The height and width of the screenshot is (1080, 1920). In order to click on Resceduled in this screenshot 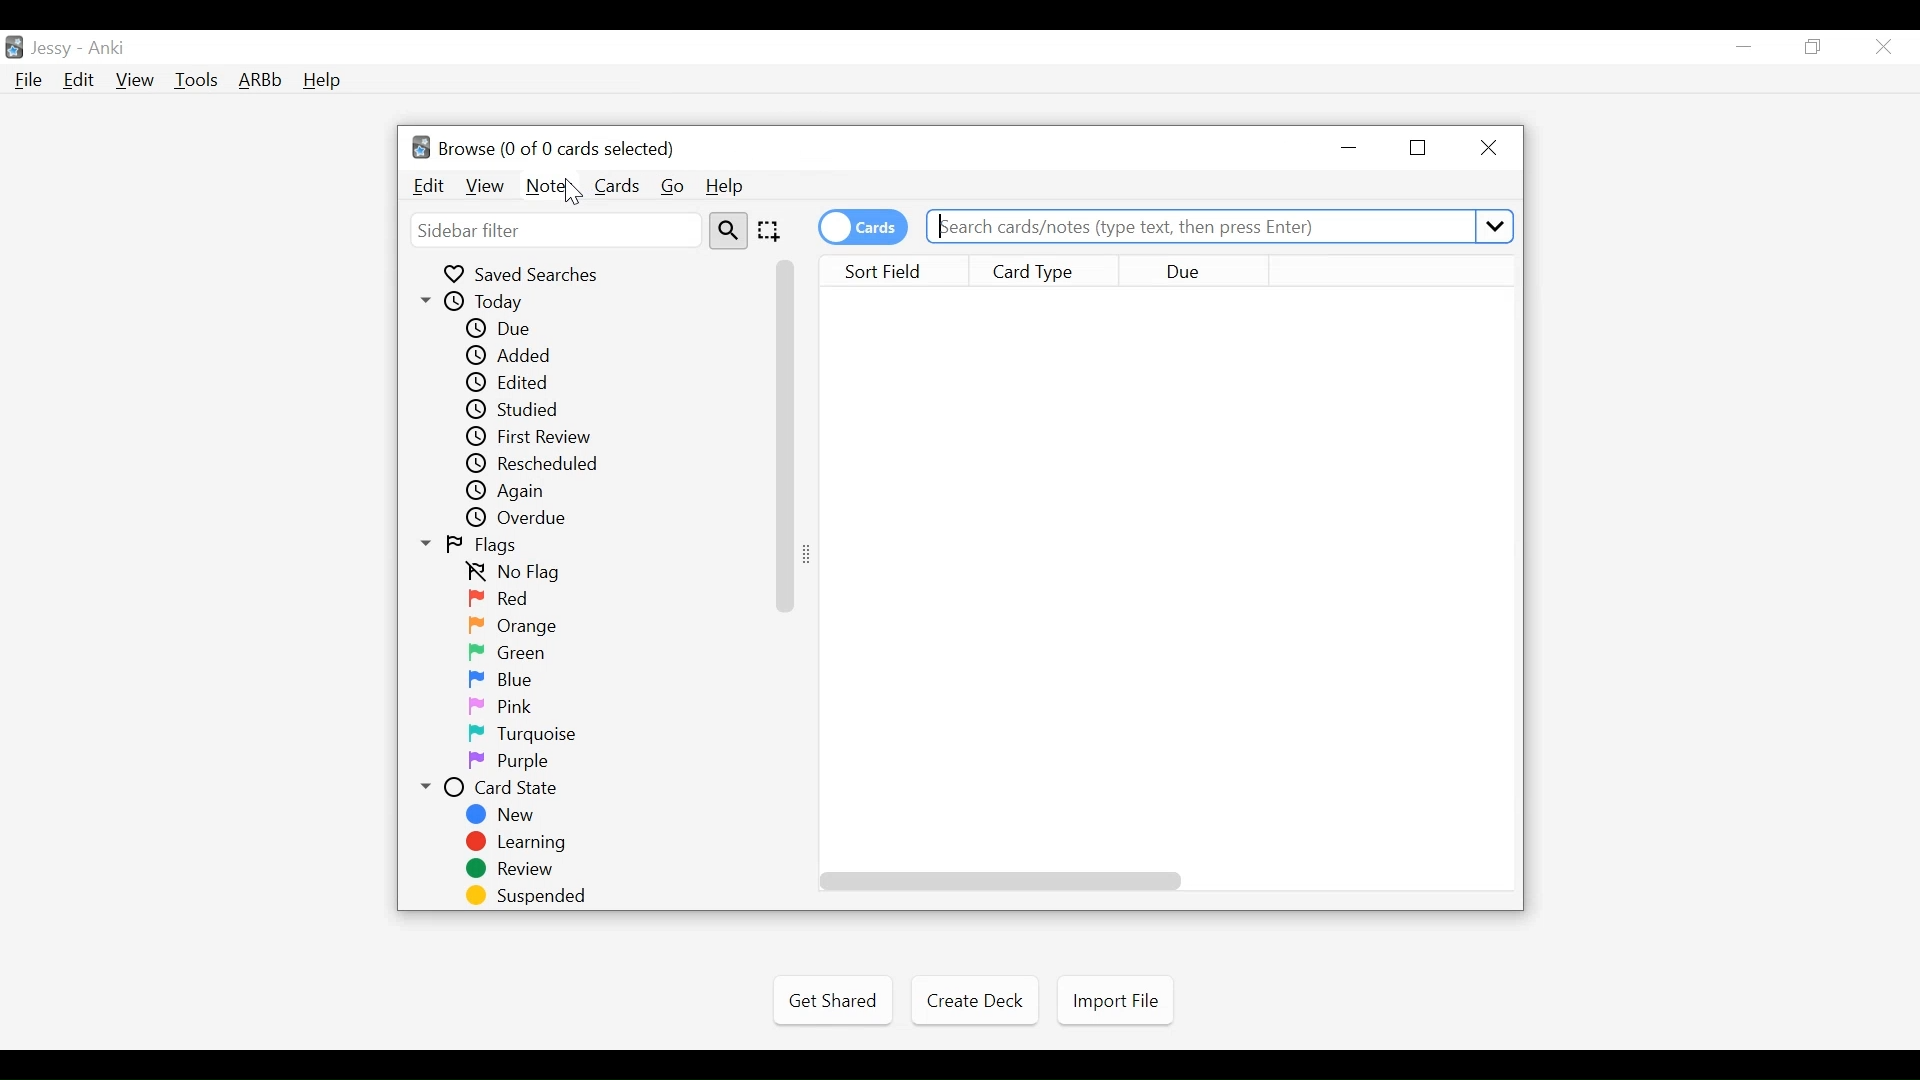, I will do `click(547, 463)`.